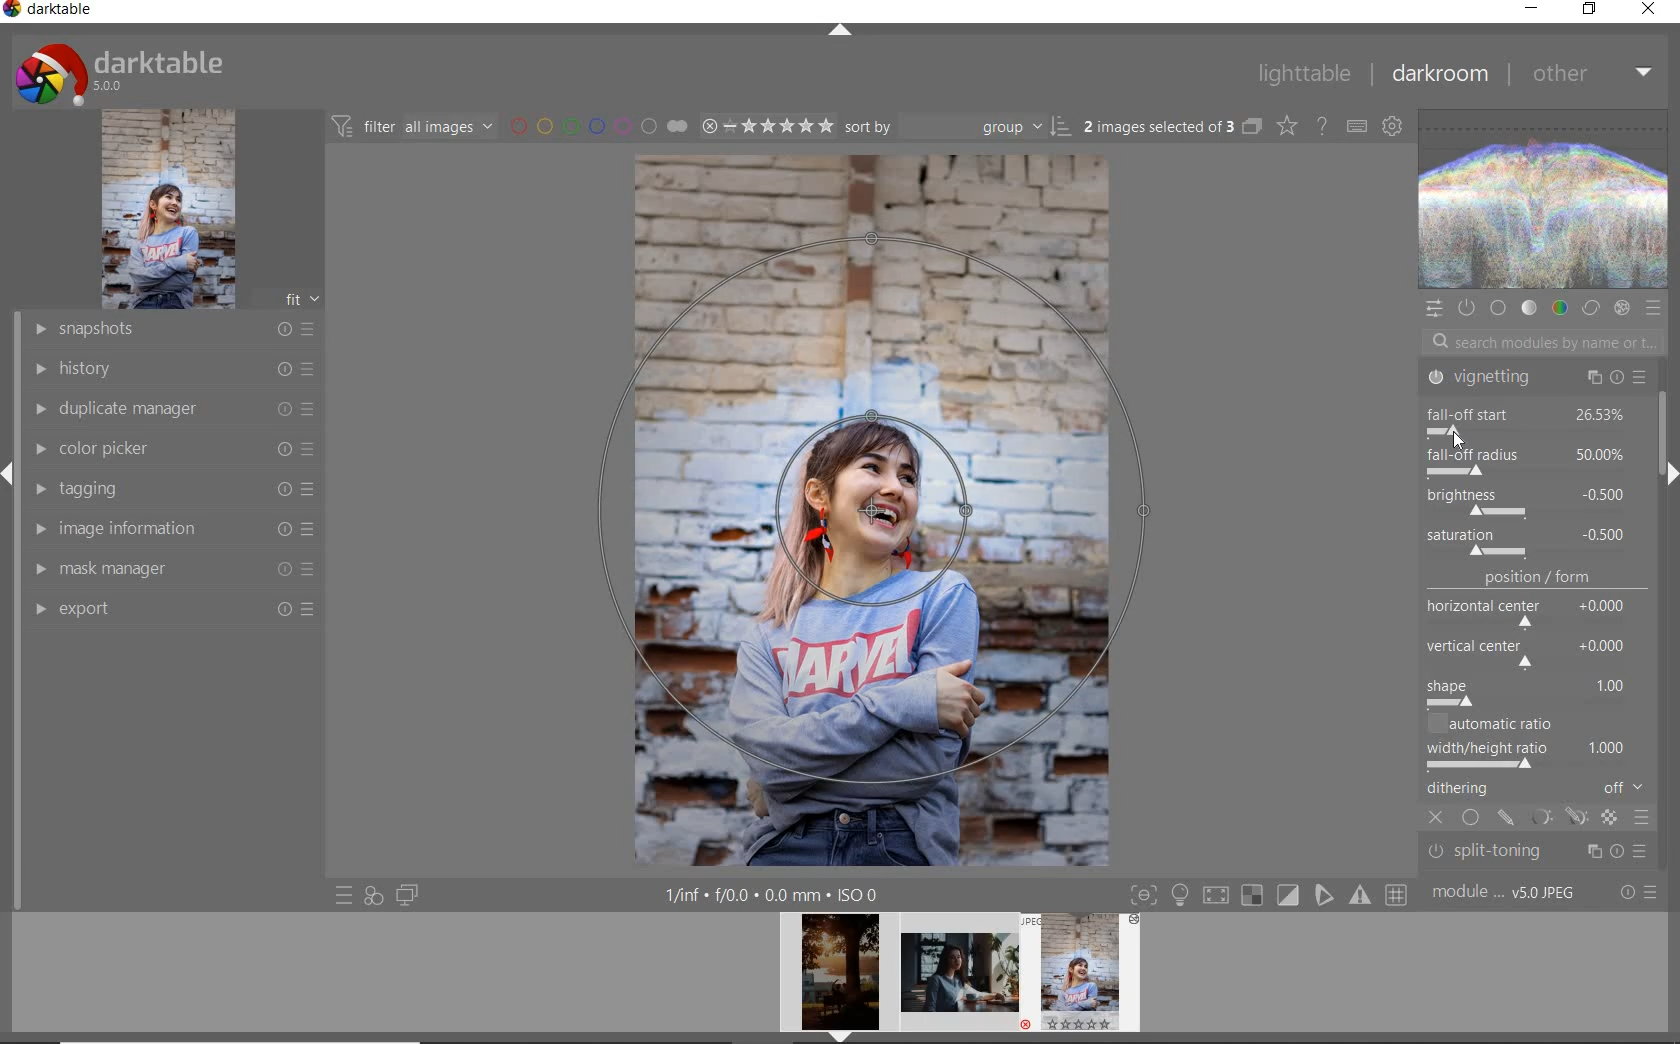  I want to click on SHOW GLOBAL PREFERENCES, so click(1390, 125).